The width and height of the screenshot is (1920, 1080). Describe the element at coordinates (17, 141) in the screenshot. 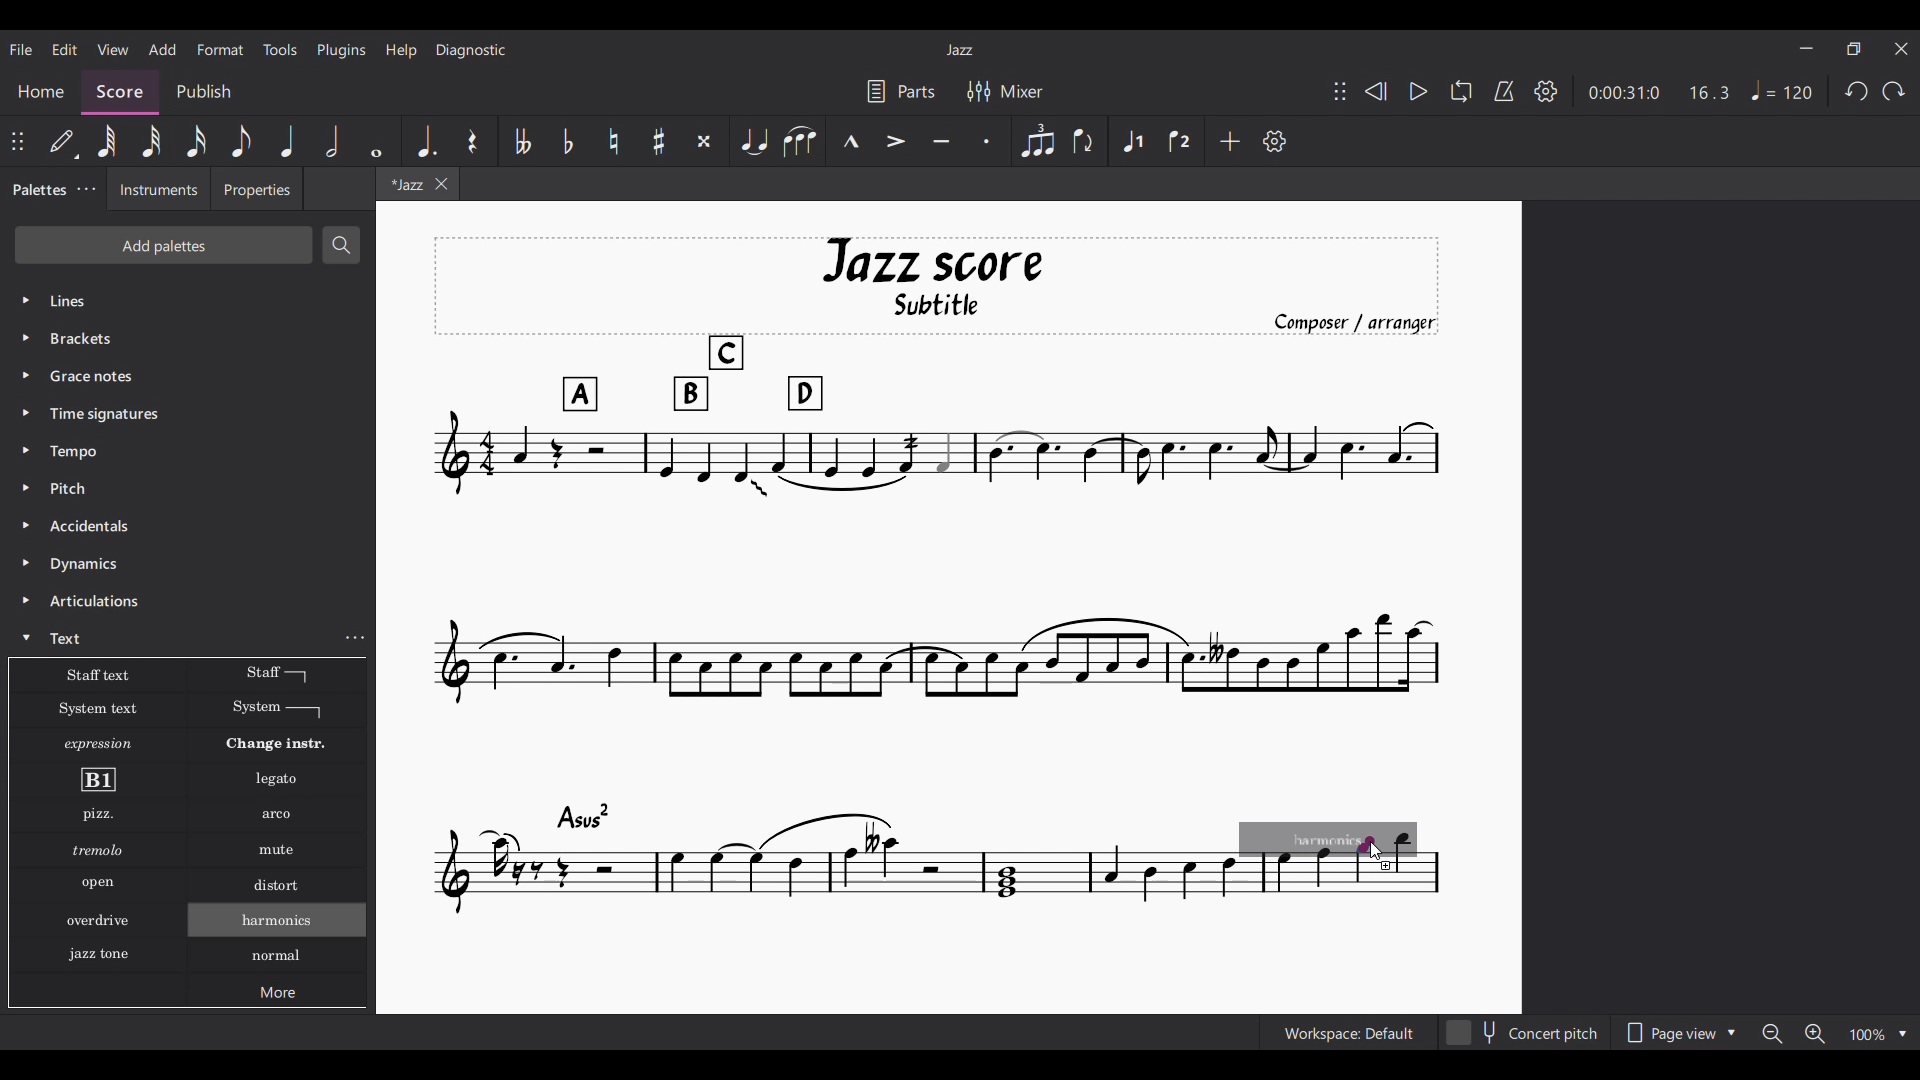

I see `Change position` at that location.